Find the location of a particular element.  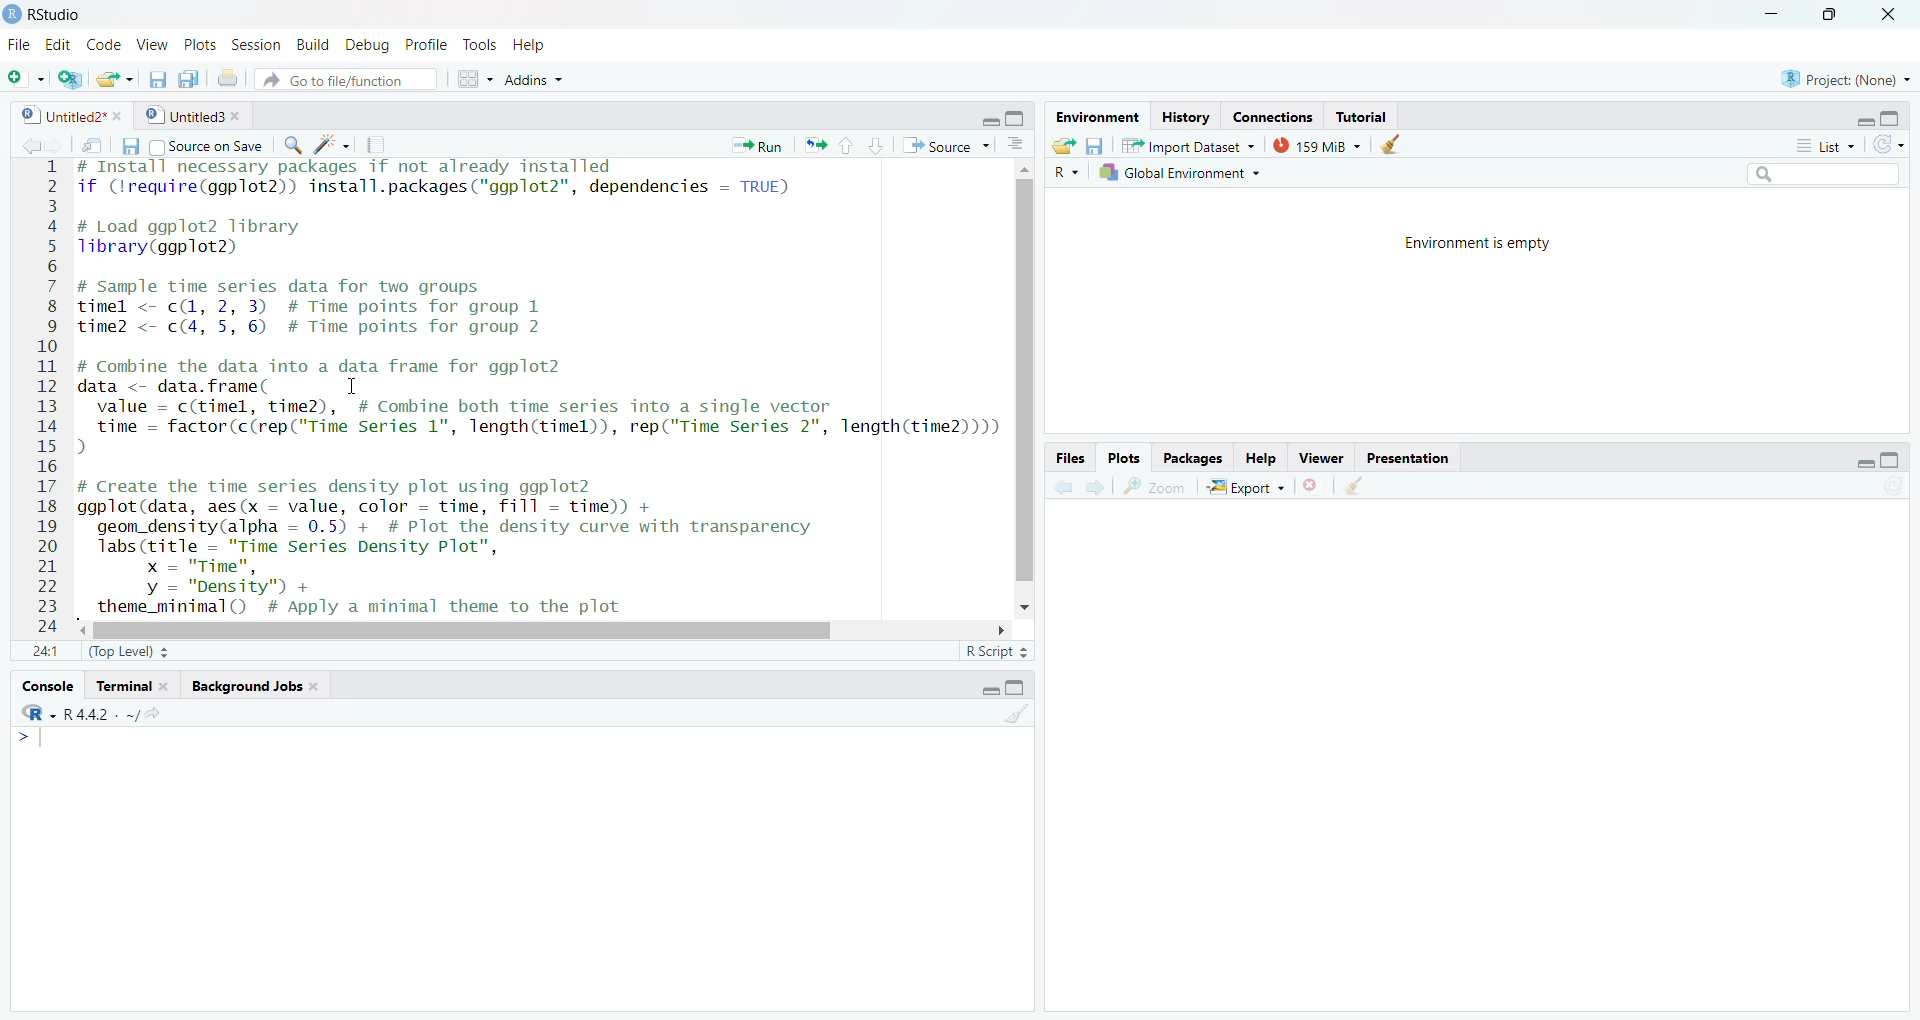

Back is located at coordinates (23, 147).